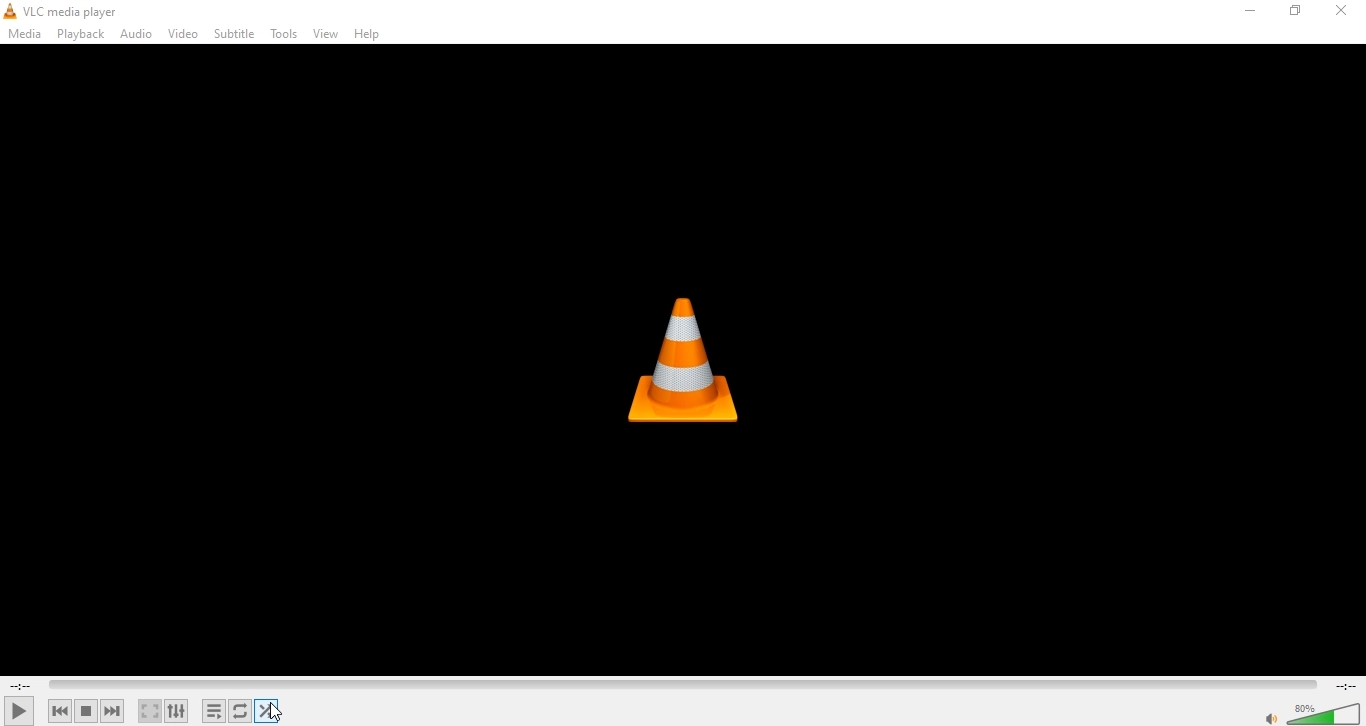  What do you see at coordinates (242, 711) in the screenshot?
I see `click to toggle between loop all, loop one and no one` at bounding box center [242, 711].